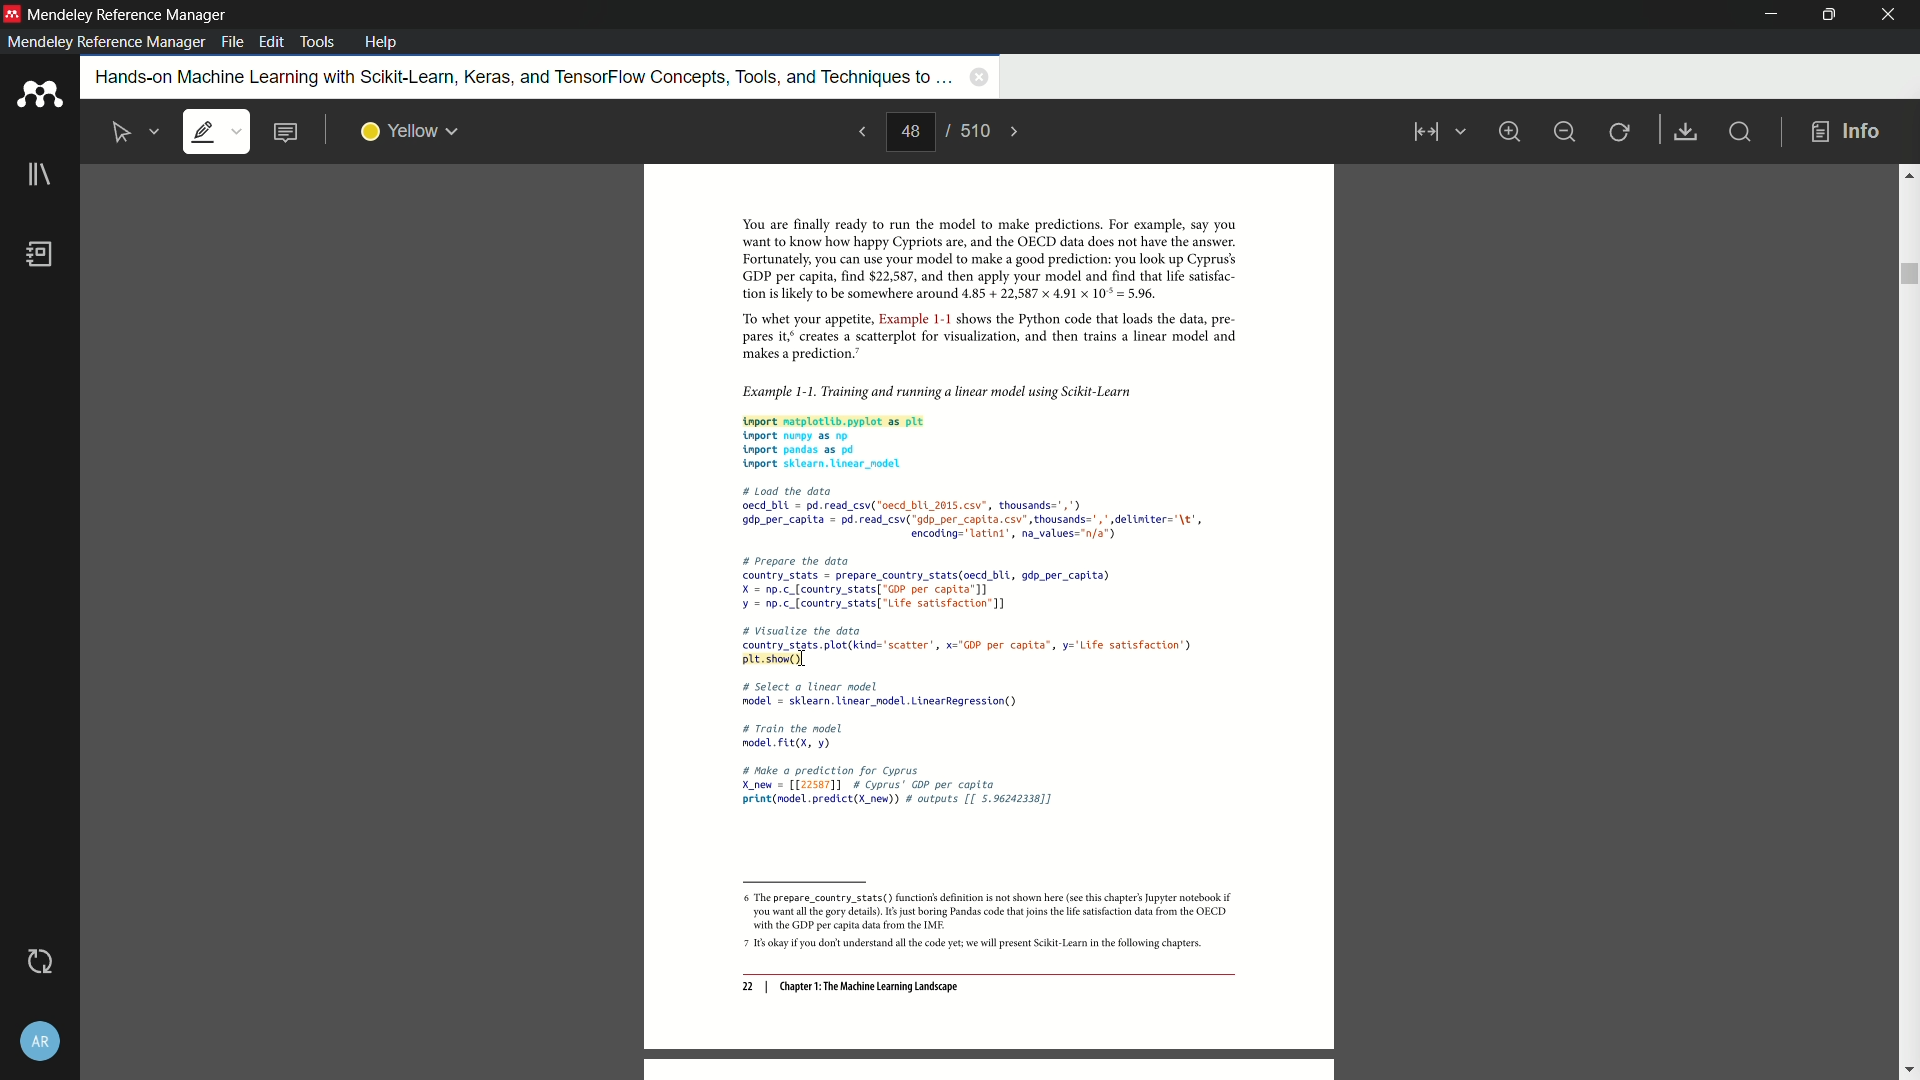 The image size is (1920, 1080). Describe the element at coordinates (215, 133) in the screenshot. I see `highlight text is selected` at that location.